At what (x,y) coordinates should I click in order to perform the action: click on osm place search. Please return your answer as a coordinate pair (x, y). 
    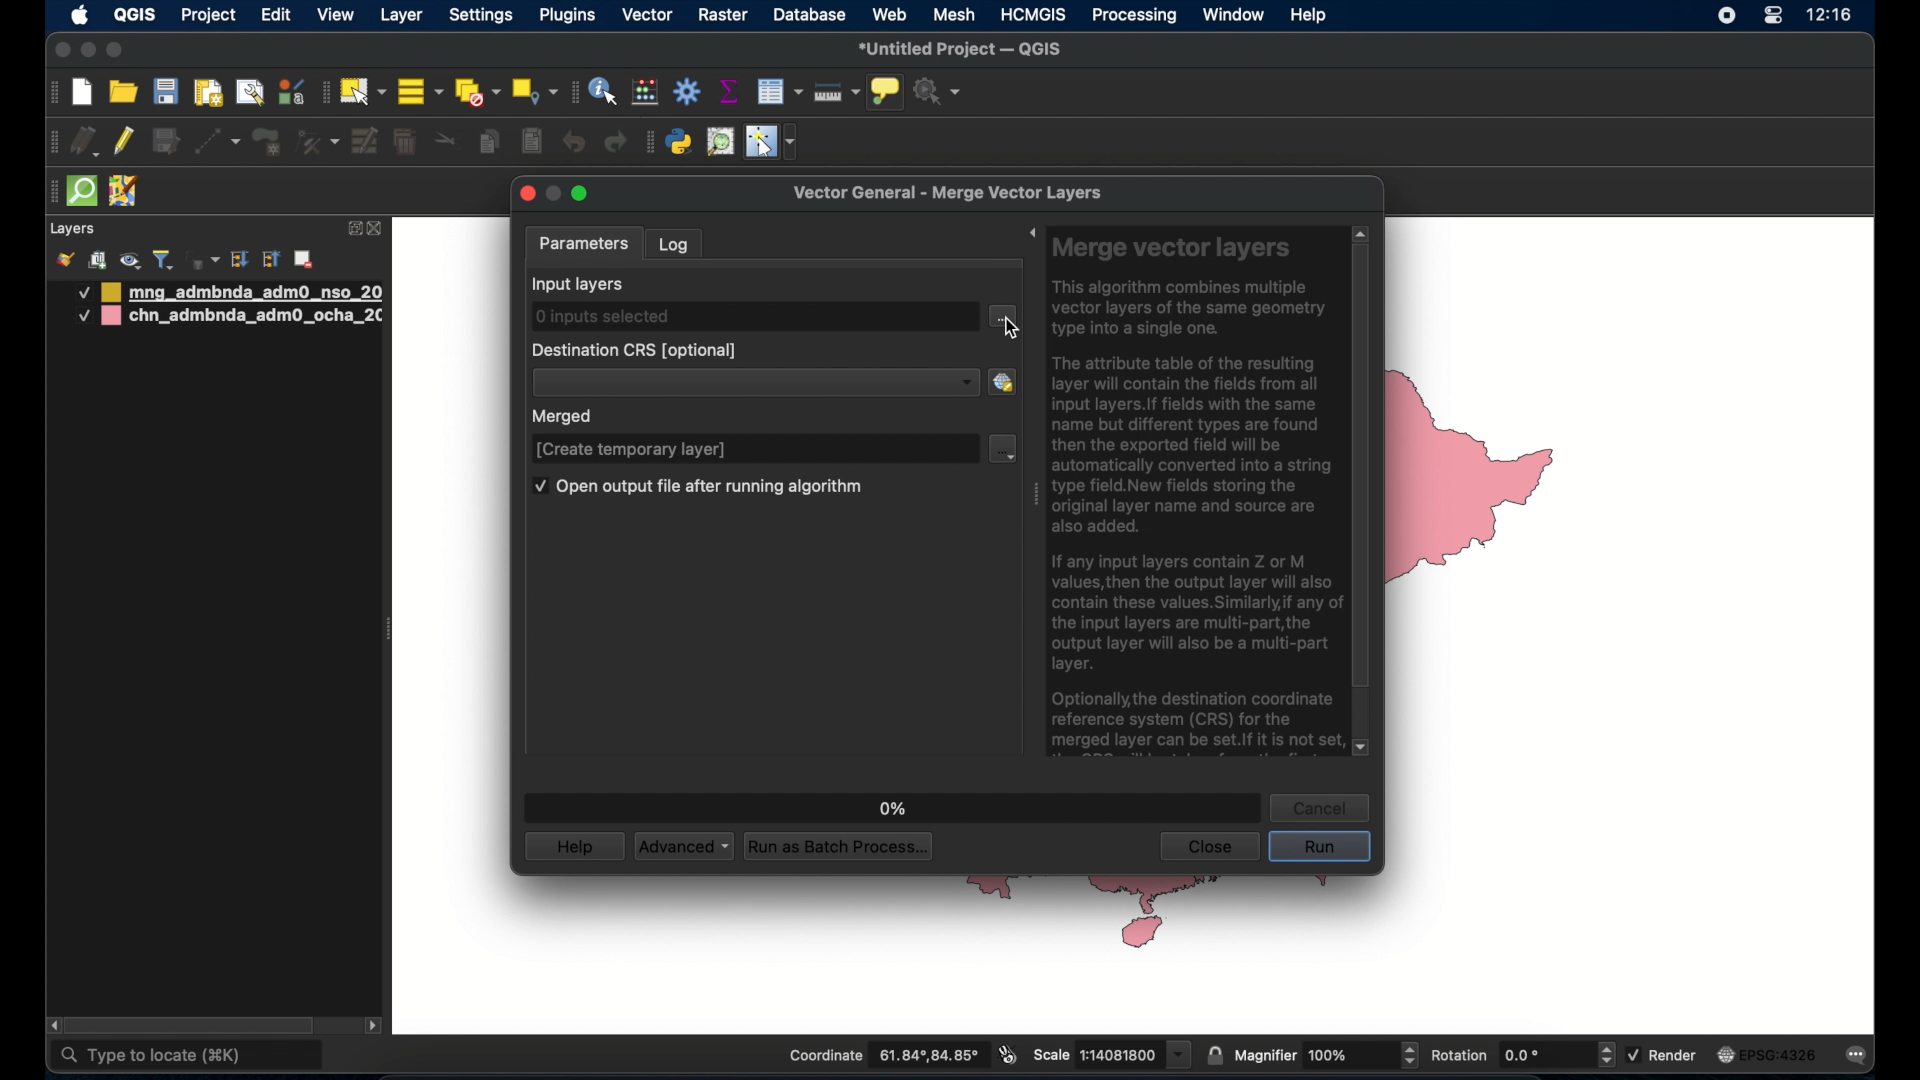
    Looking at the image, I should click on (720, 142).